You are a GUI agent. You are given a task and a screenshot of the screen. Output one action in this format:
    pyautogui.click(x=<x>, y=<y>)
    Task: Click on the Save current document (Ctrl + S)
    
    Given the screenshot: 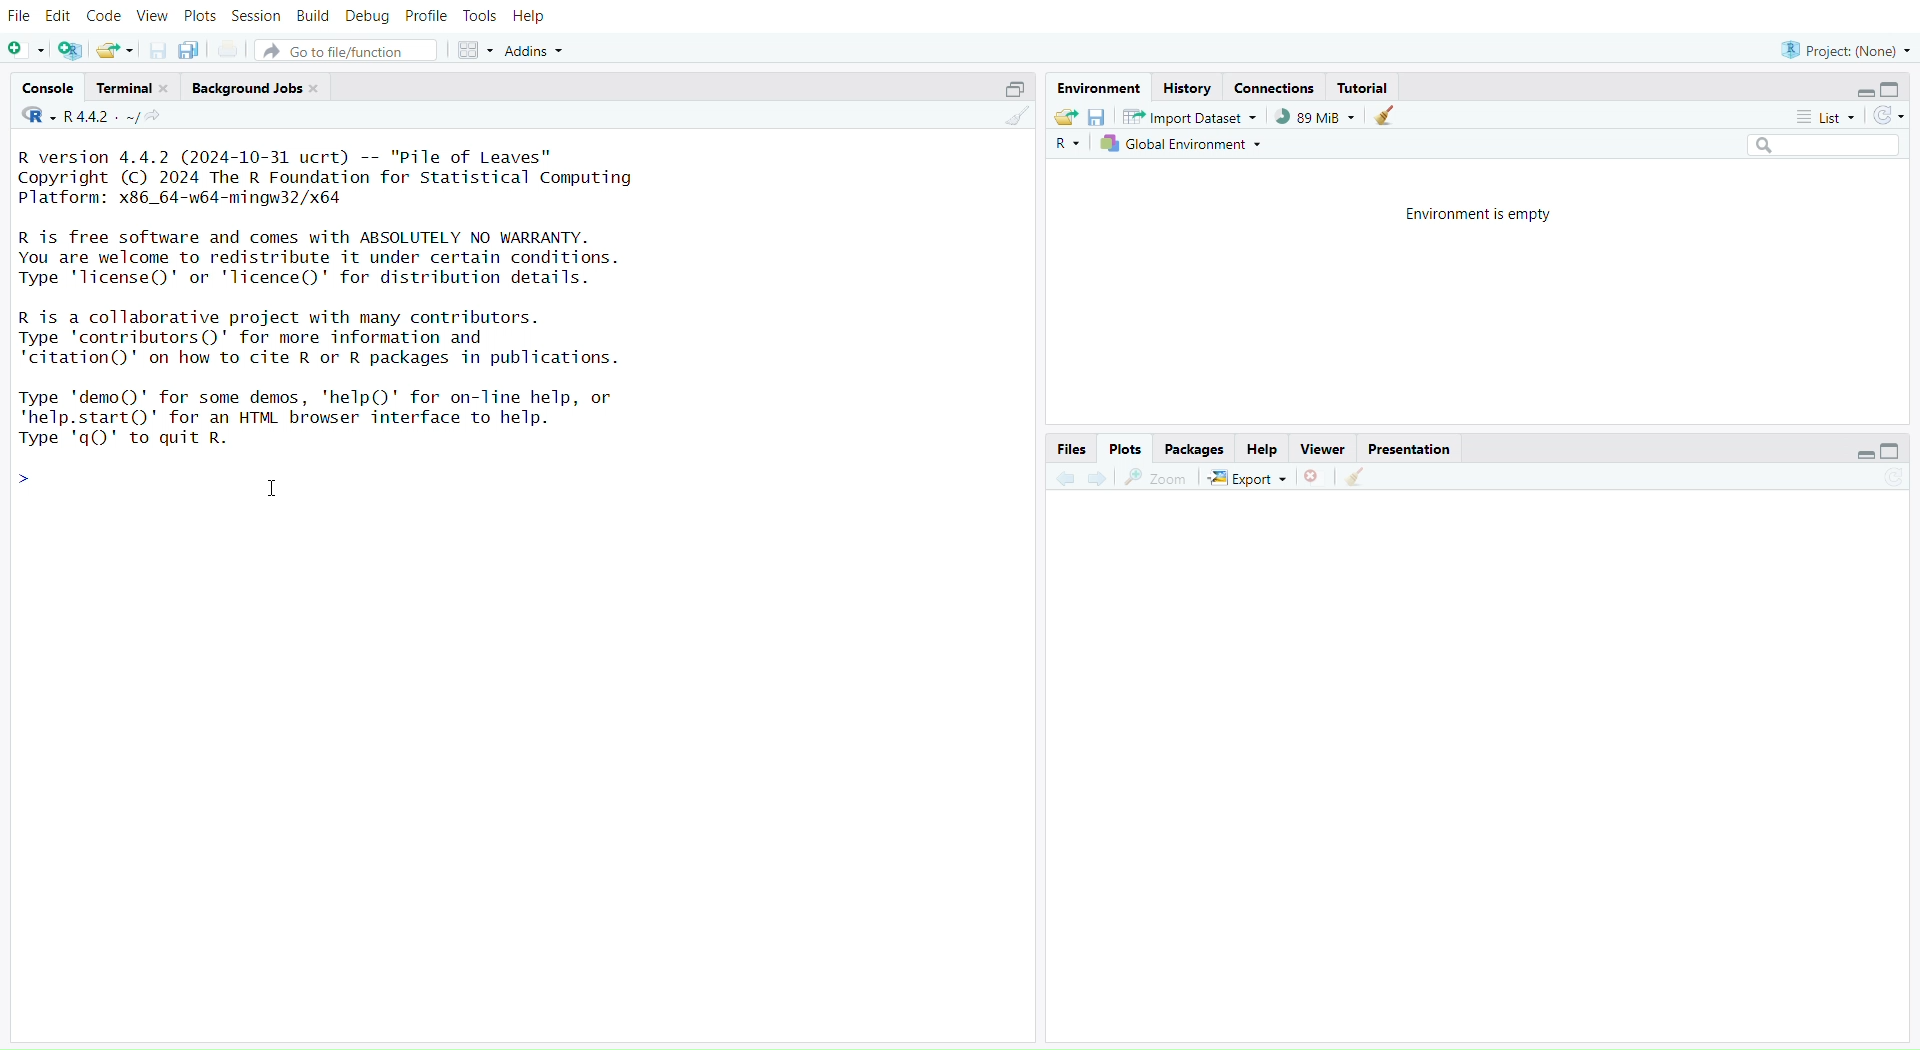 What is the action you would take?
    pyautogui.click(x=154, y=50)
    